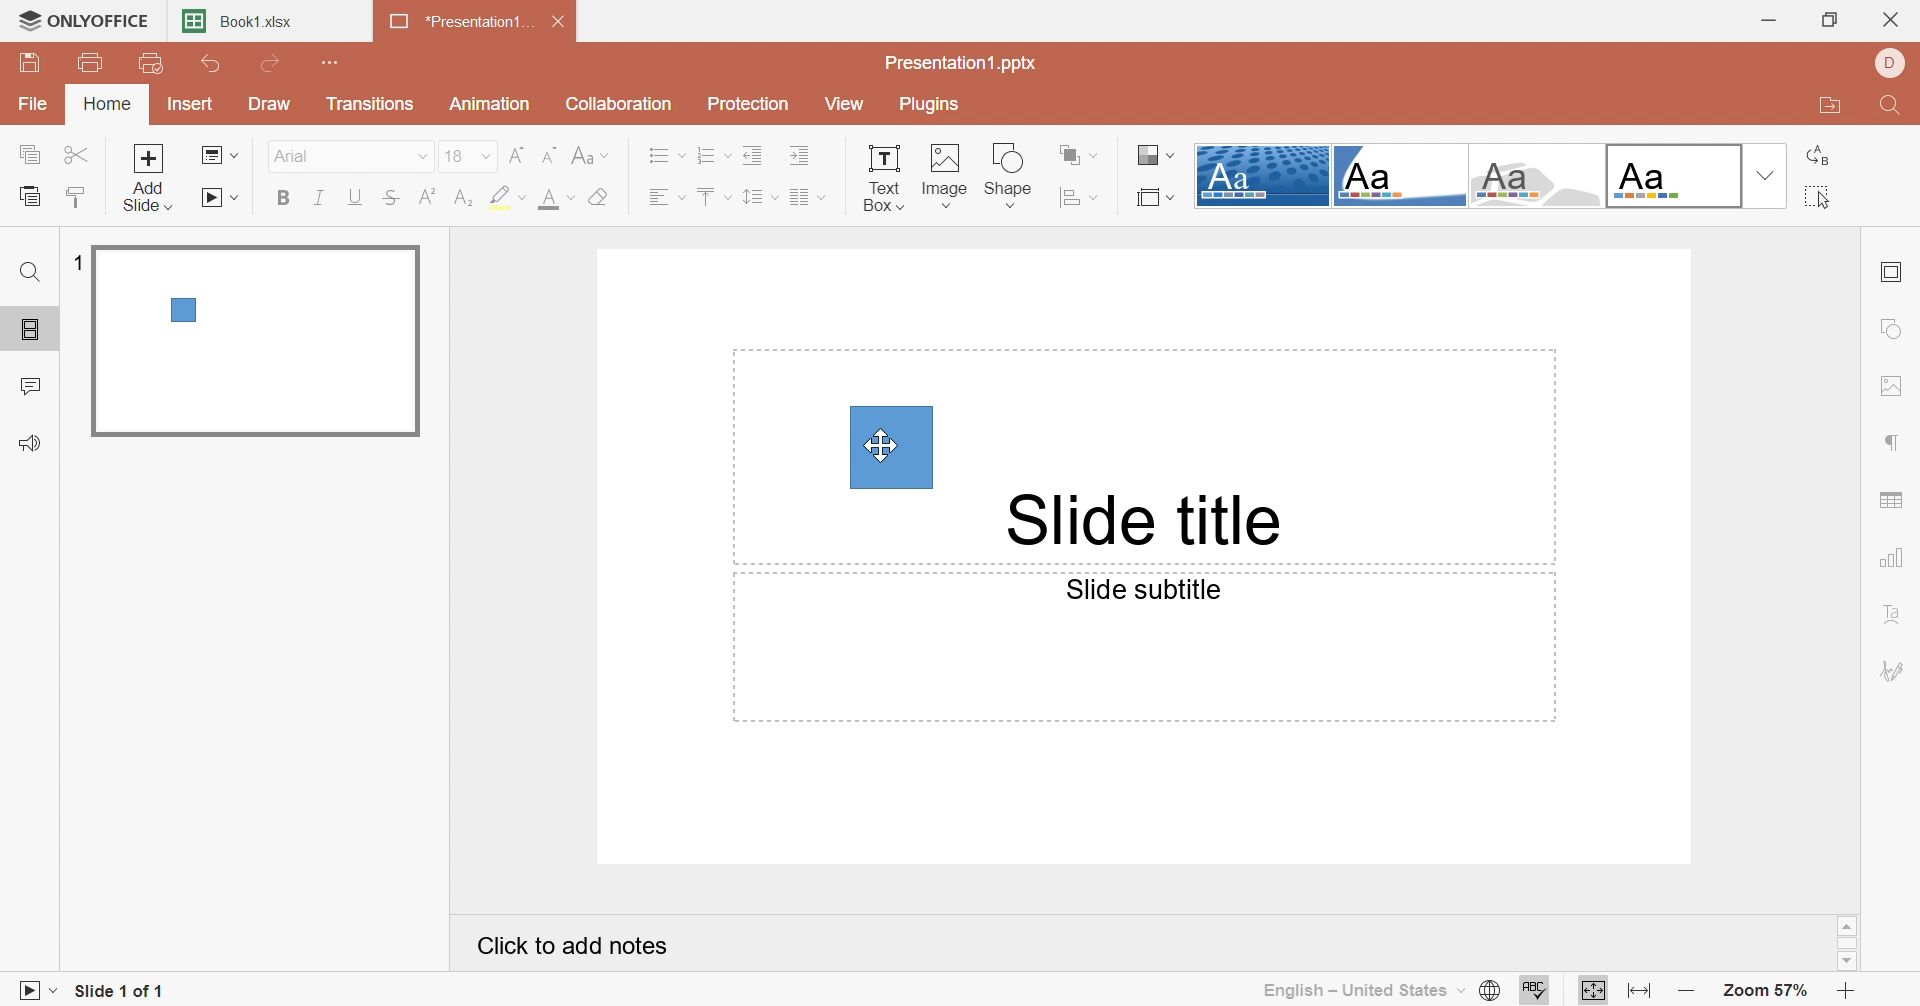  Describe the element at coordinates (885, 180) in the screenshot. I see `Text Box` at that location.